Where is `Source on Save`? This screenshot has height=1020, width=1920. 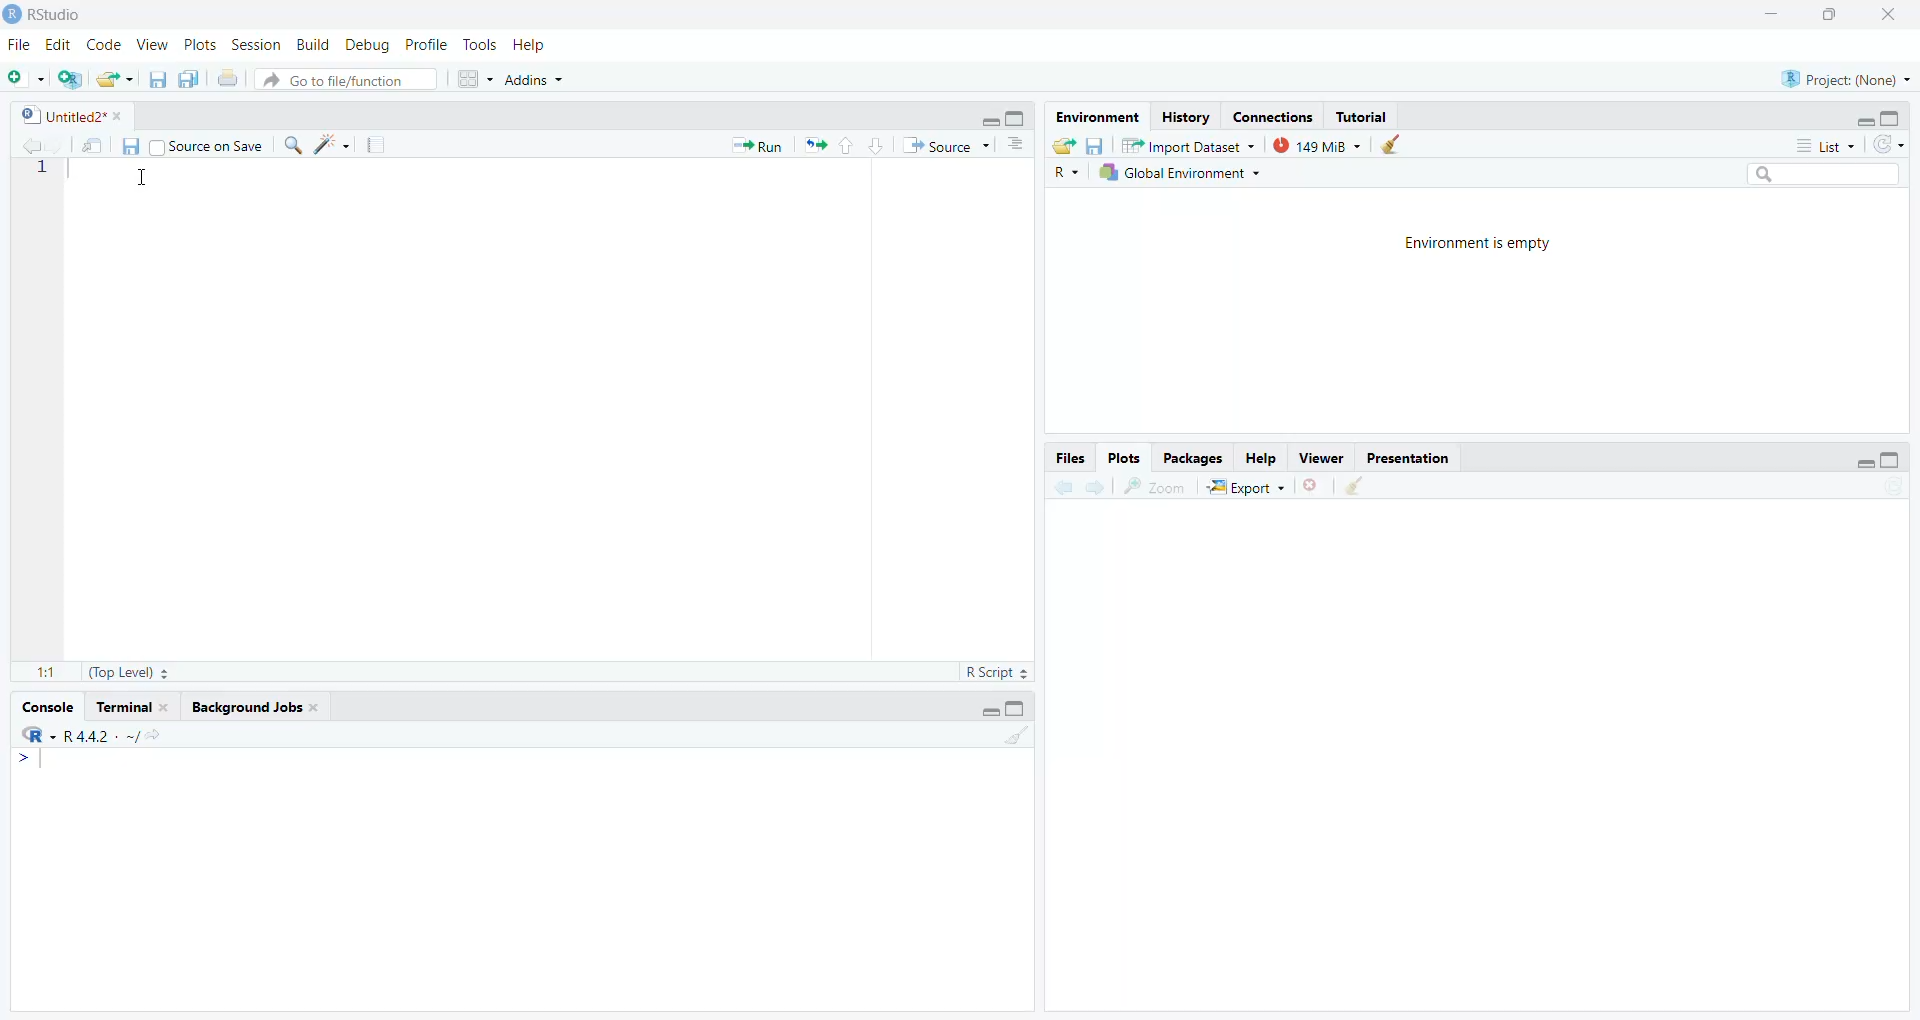 Source on Save is located at coordinates (209, 147).